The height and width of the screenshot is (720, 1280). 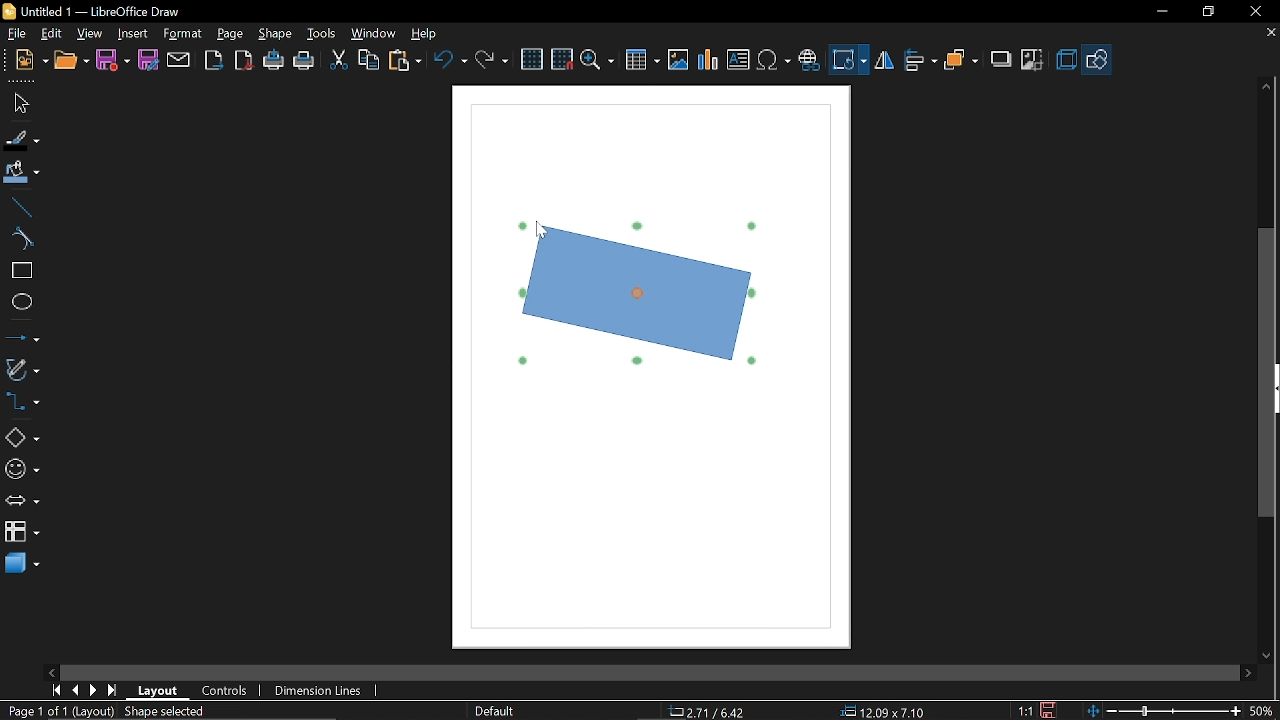 I want to click on Insert symbols, so click(x=775, y=61).